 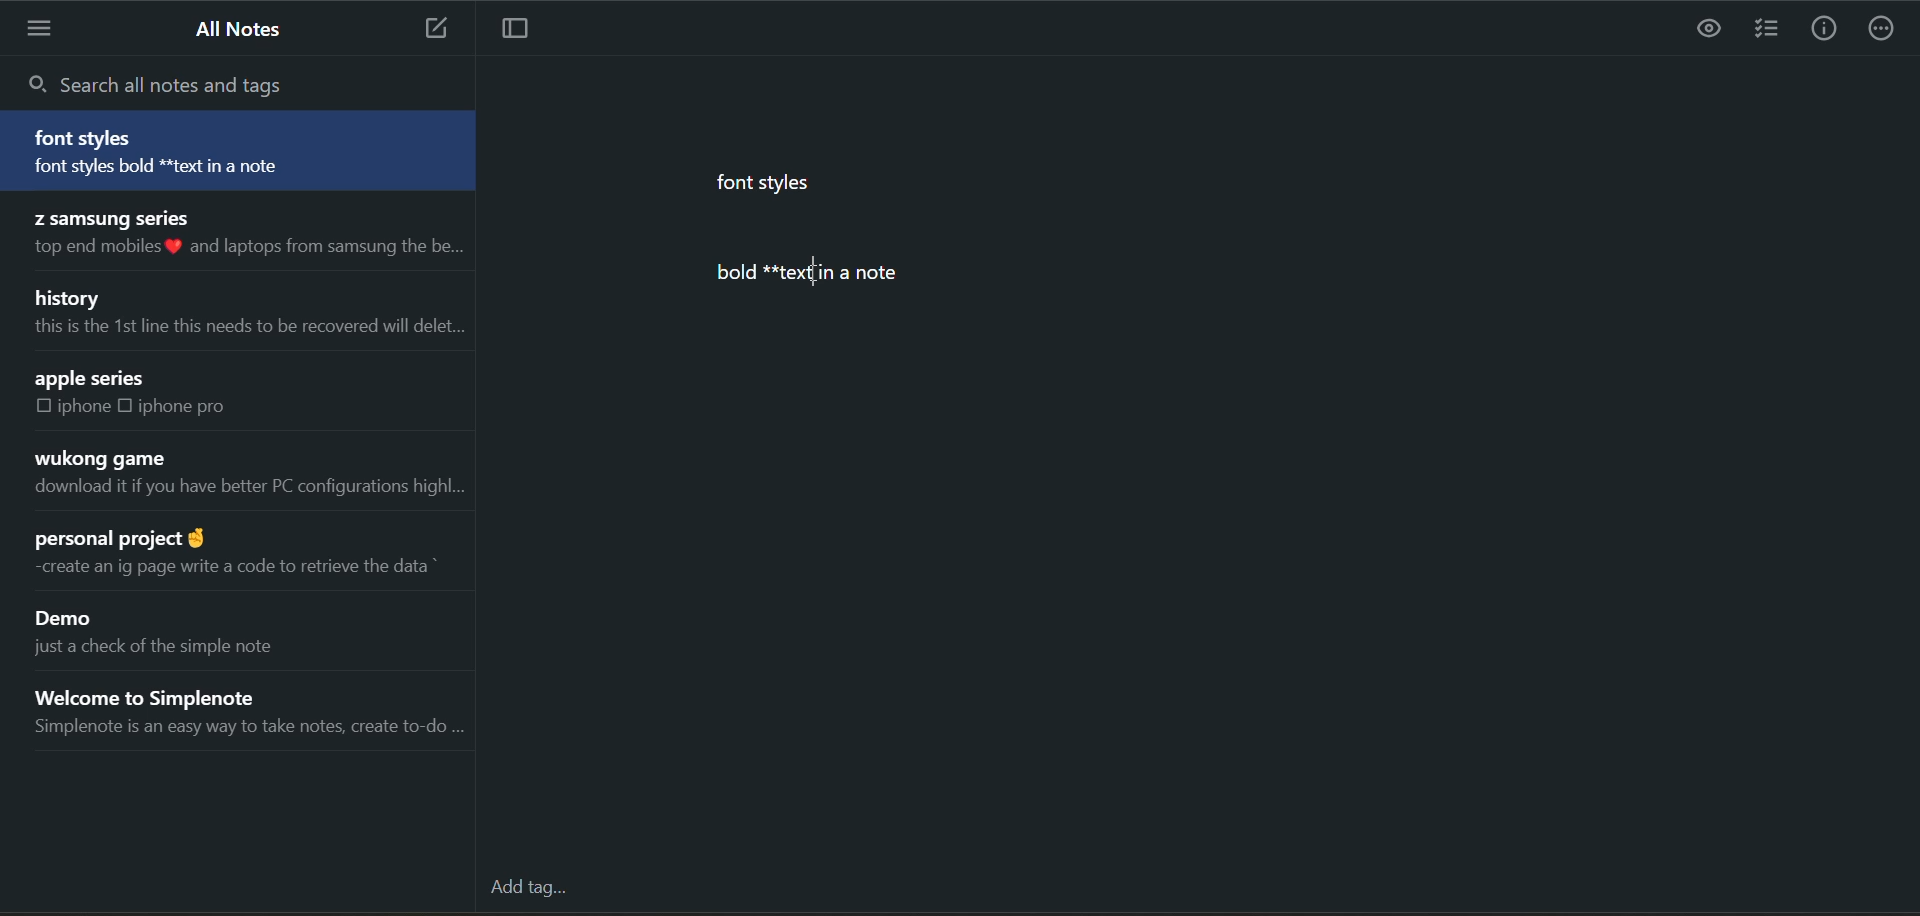 I want to click on download it if you have better PC configurations highl..., so click(x=247, y=491).